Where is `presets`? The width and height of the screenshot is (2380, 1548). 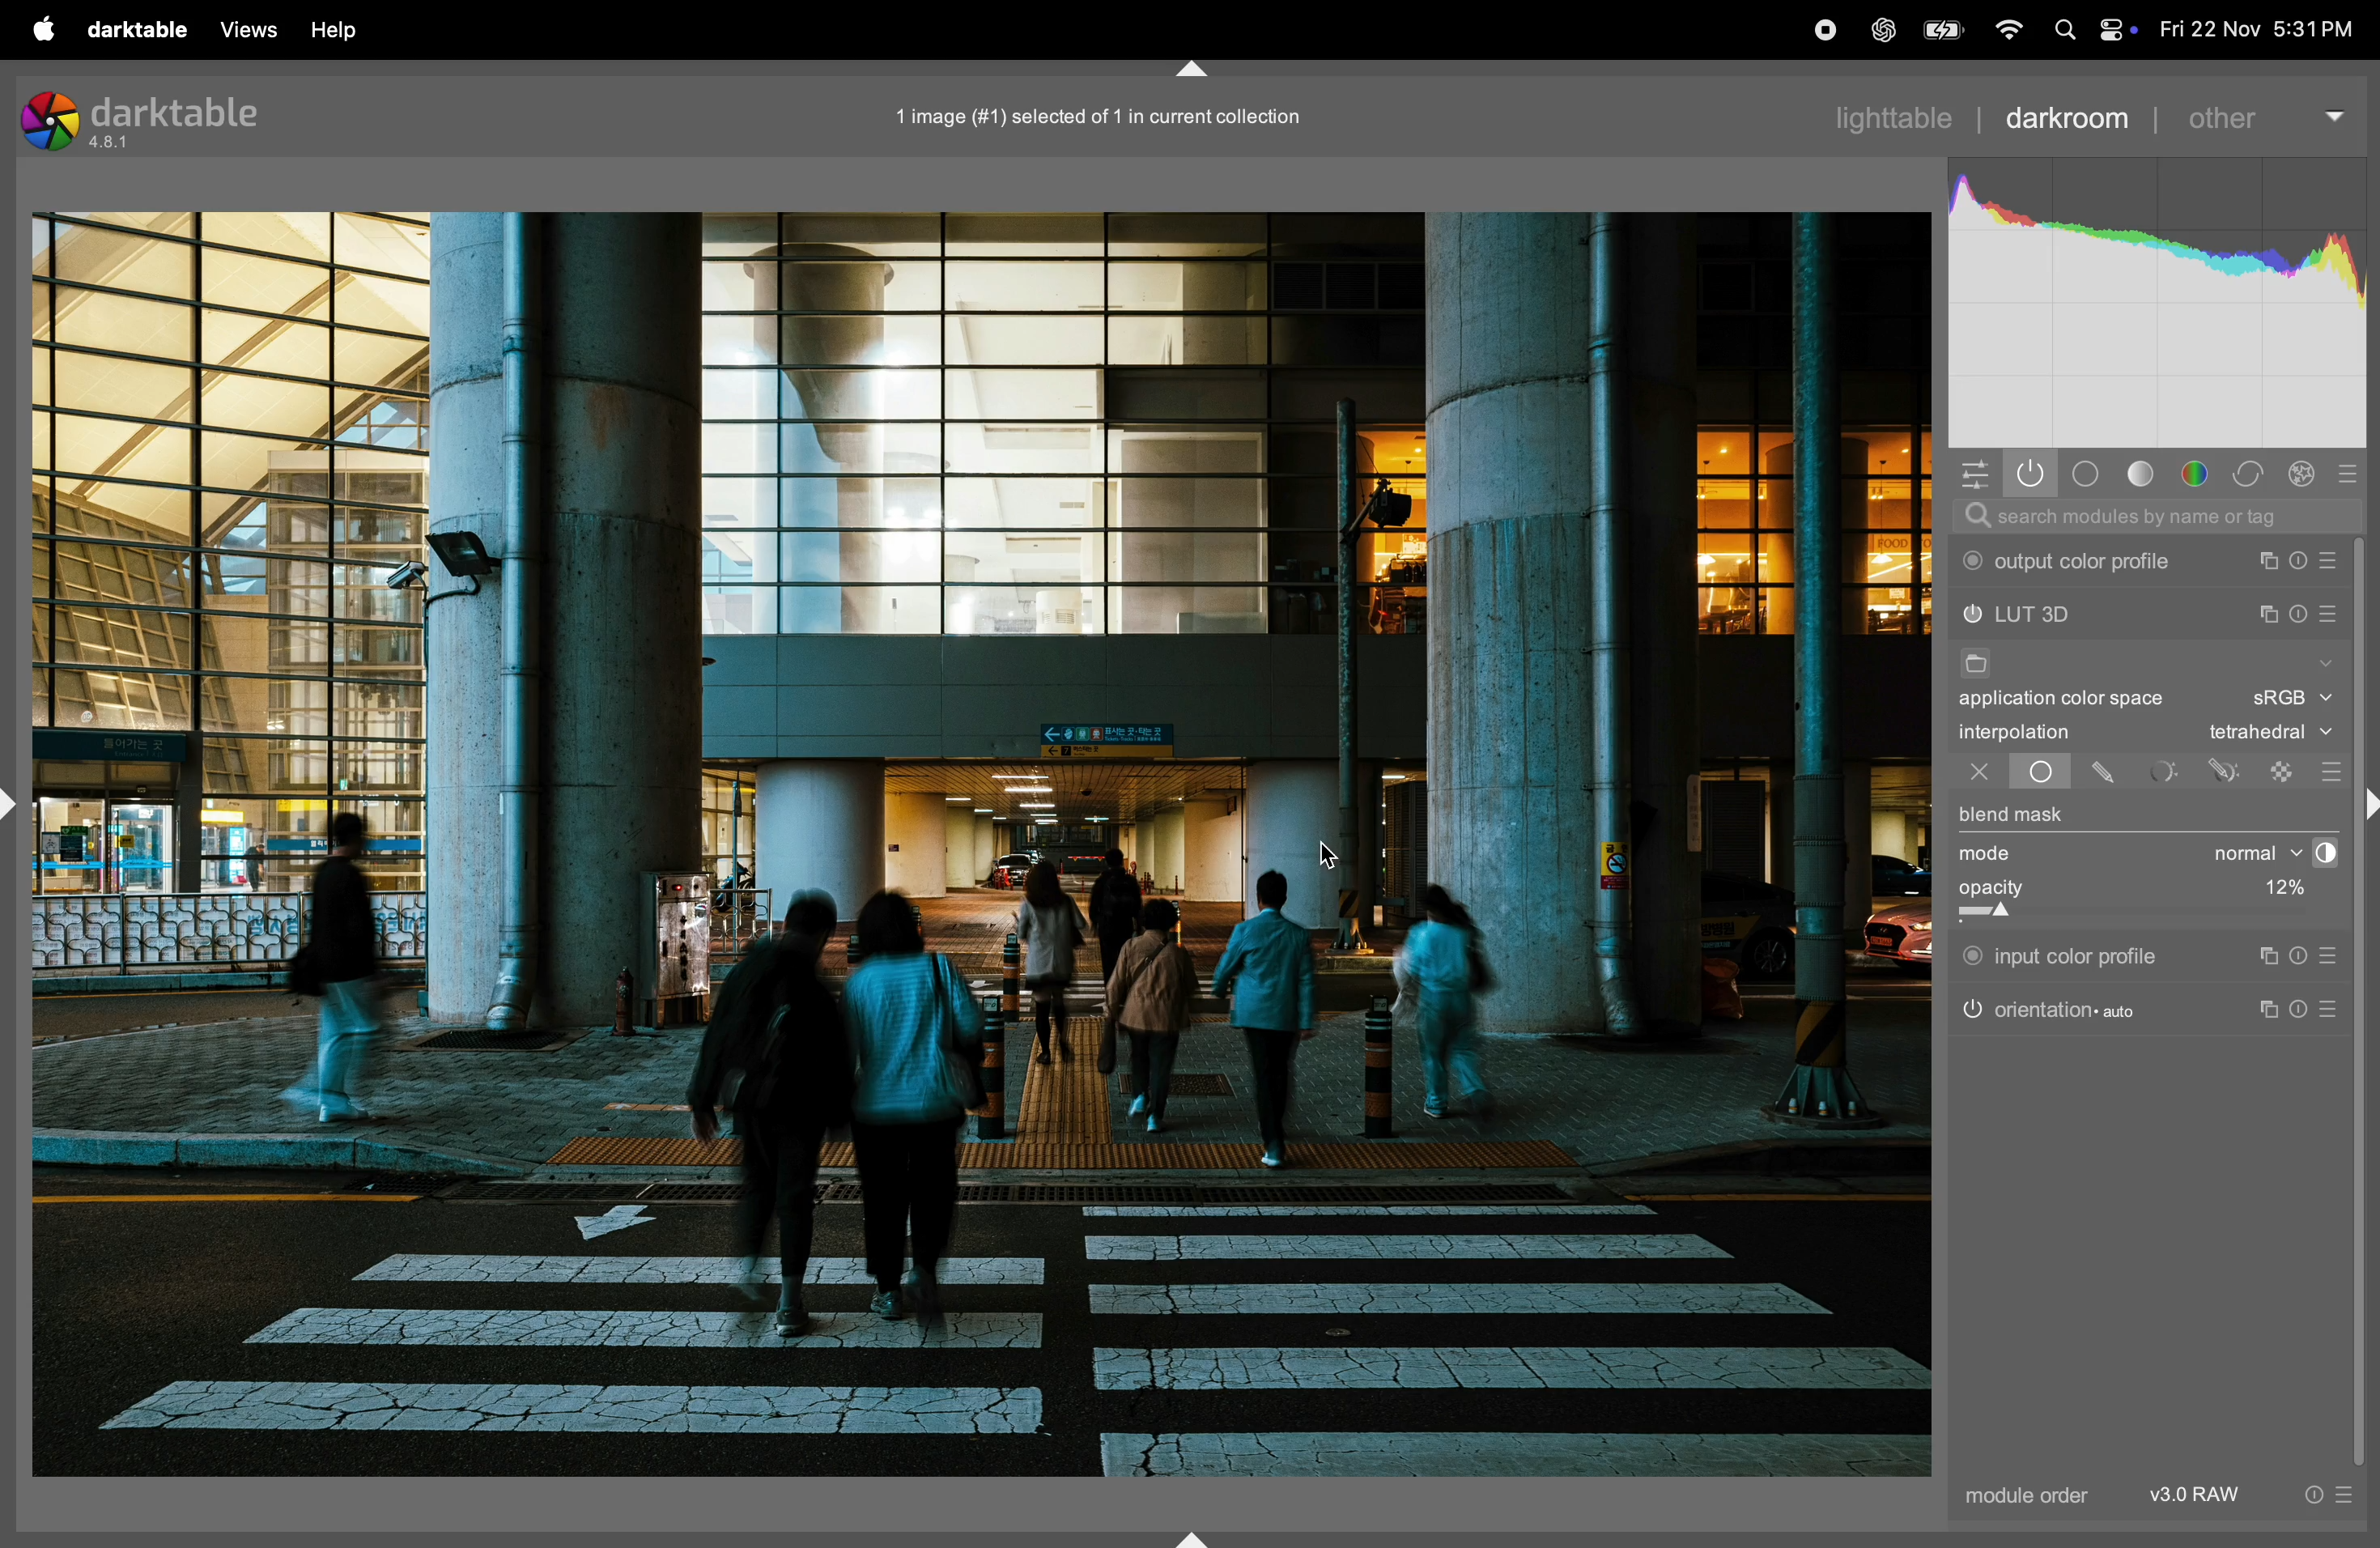 presets is located at coordinates (2335, 1010).